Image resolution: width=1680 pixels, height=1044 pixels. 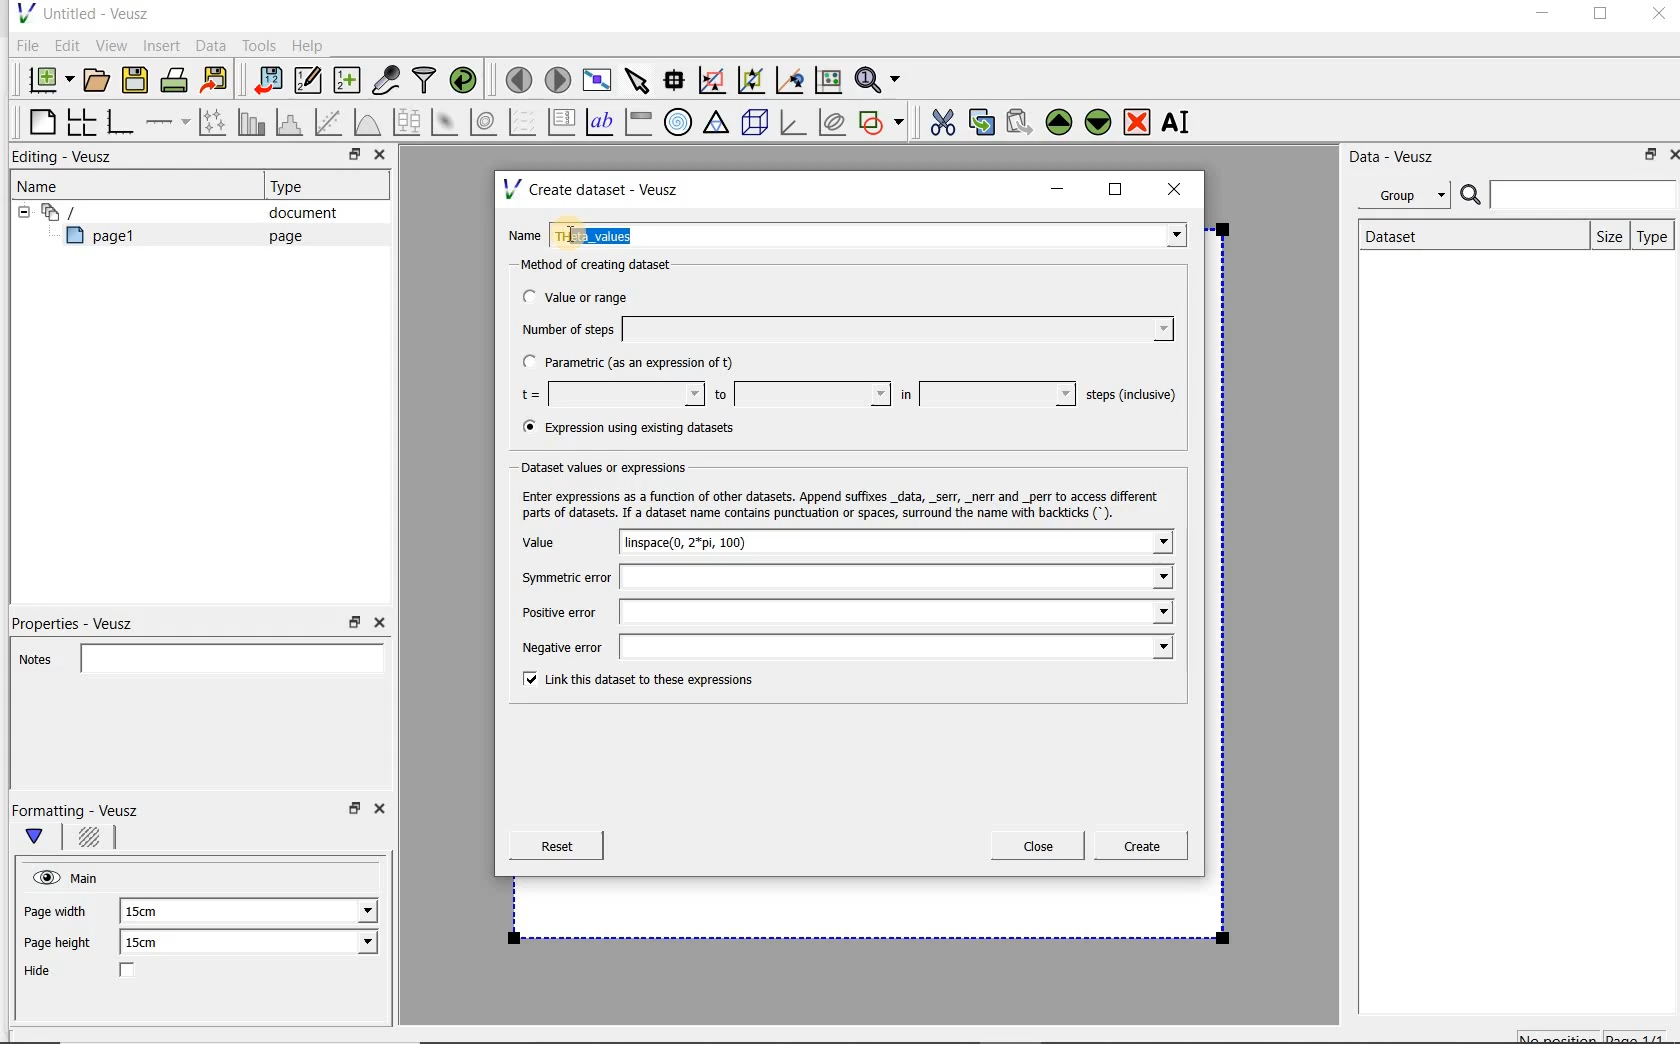 What do you see at coordinates (331, 122) in the screenshot?
I see `Fit a function to data` at bounding box center [331, 122].